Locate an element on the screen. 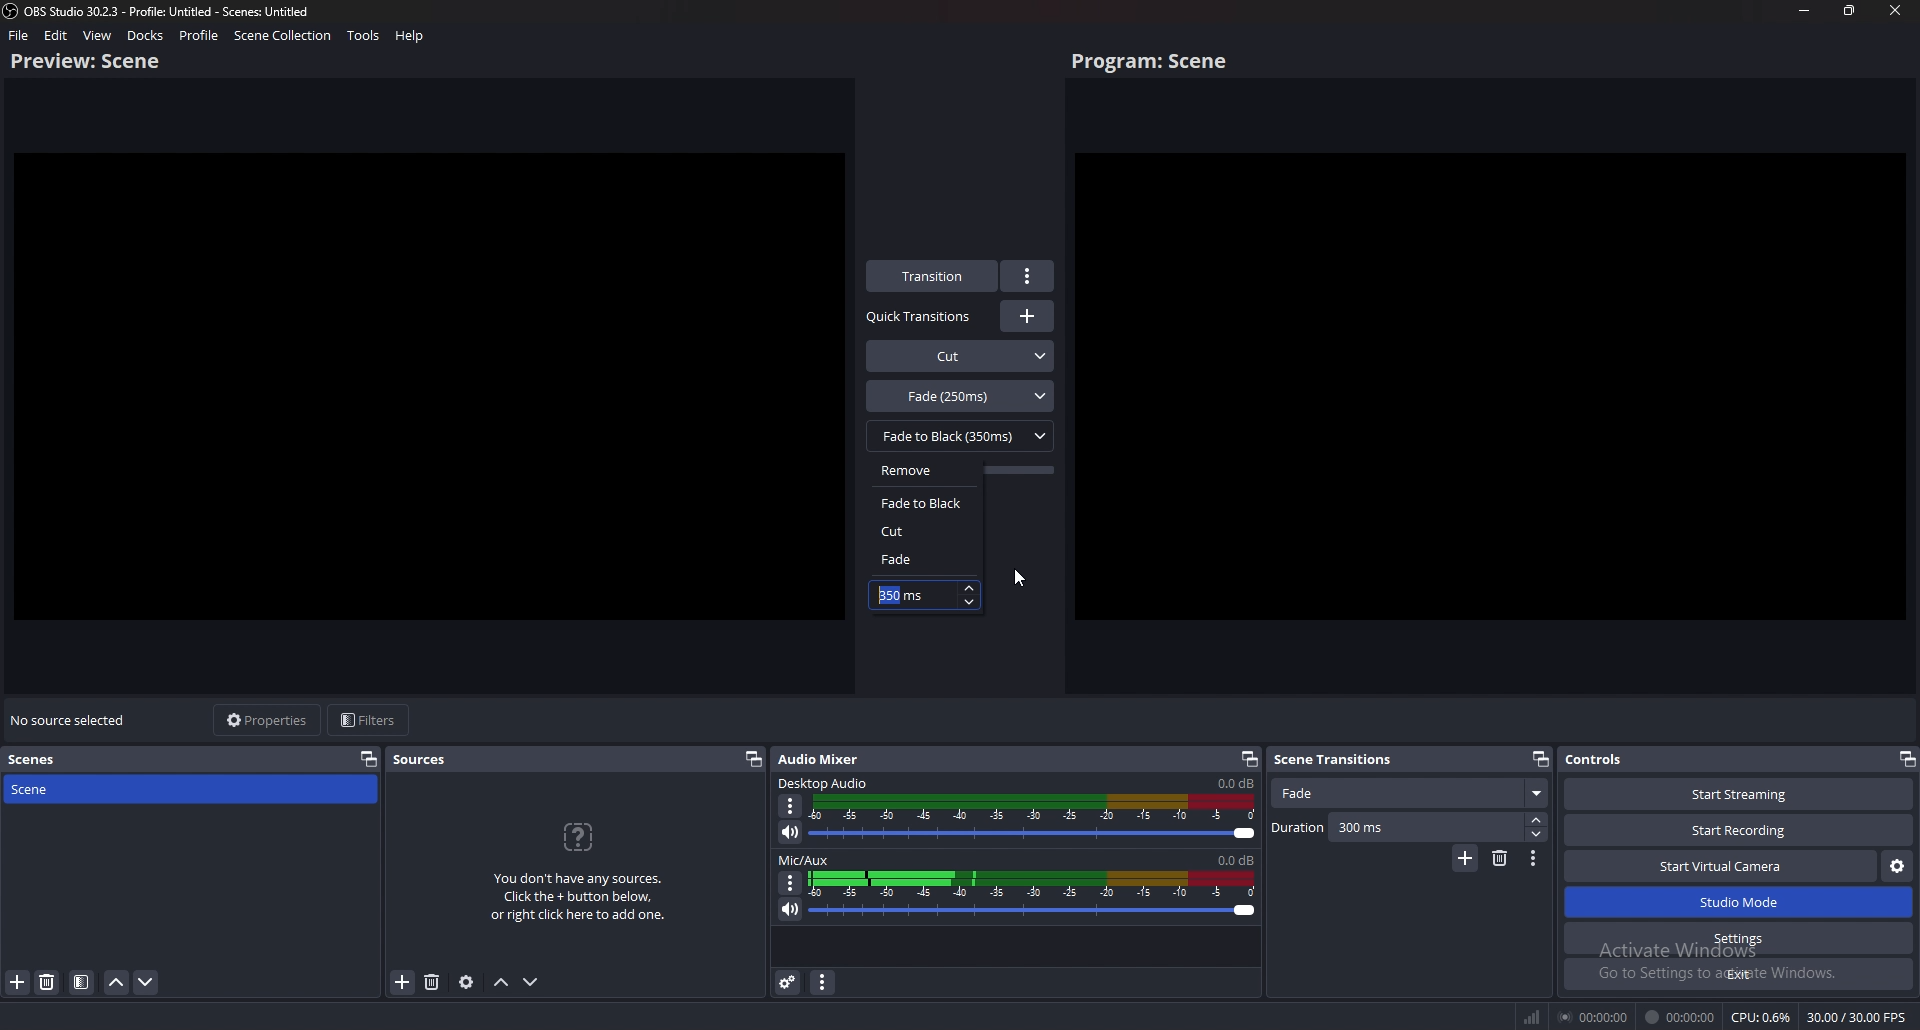 The width and height of the screenshot is (1920, 1030). Fade is located at coordinates (1412, 794).